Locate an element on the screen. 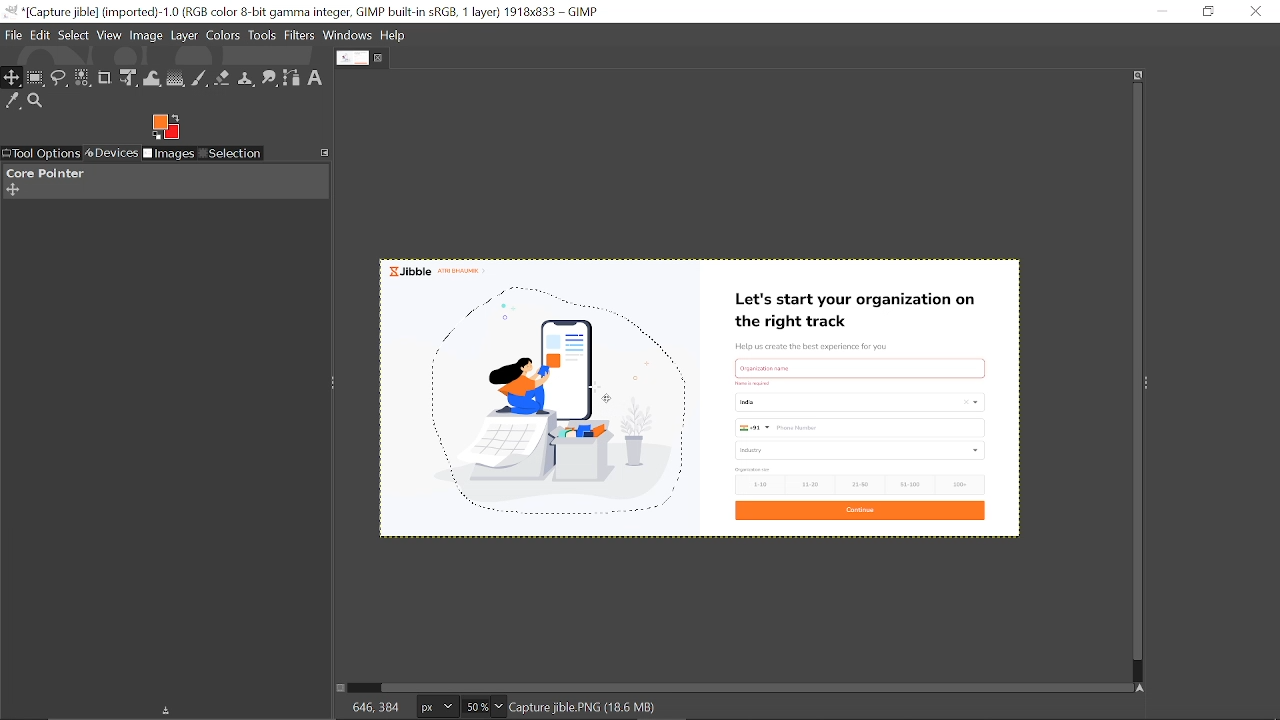 The image size is (1280, 720). 21-50 is located at coordinates (862, 484).